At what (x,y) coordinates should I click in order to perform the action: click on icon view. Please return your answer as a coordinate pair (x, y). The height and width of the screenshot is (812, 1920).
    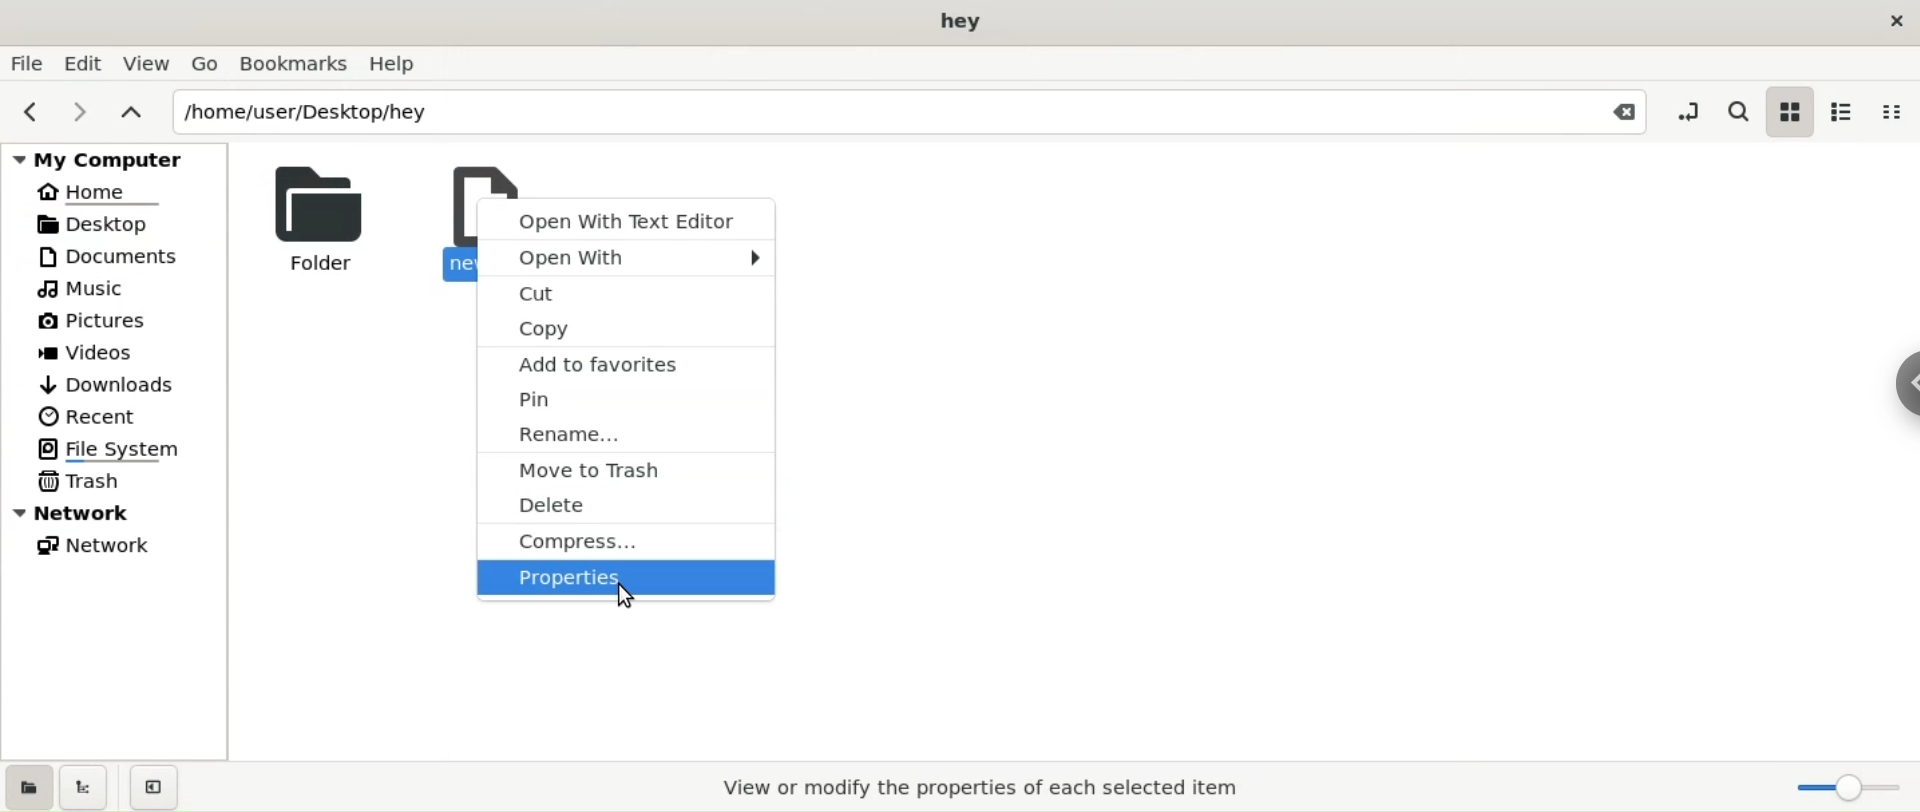
    Looking at the image, I should click on (1792, 112).